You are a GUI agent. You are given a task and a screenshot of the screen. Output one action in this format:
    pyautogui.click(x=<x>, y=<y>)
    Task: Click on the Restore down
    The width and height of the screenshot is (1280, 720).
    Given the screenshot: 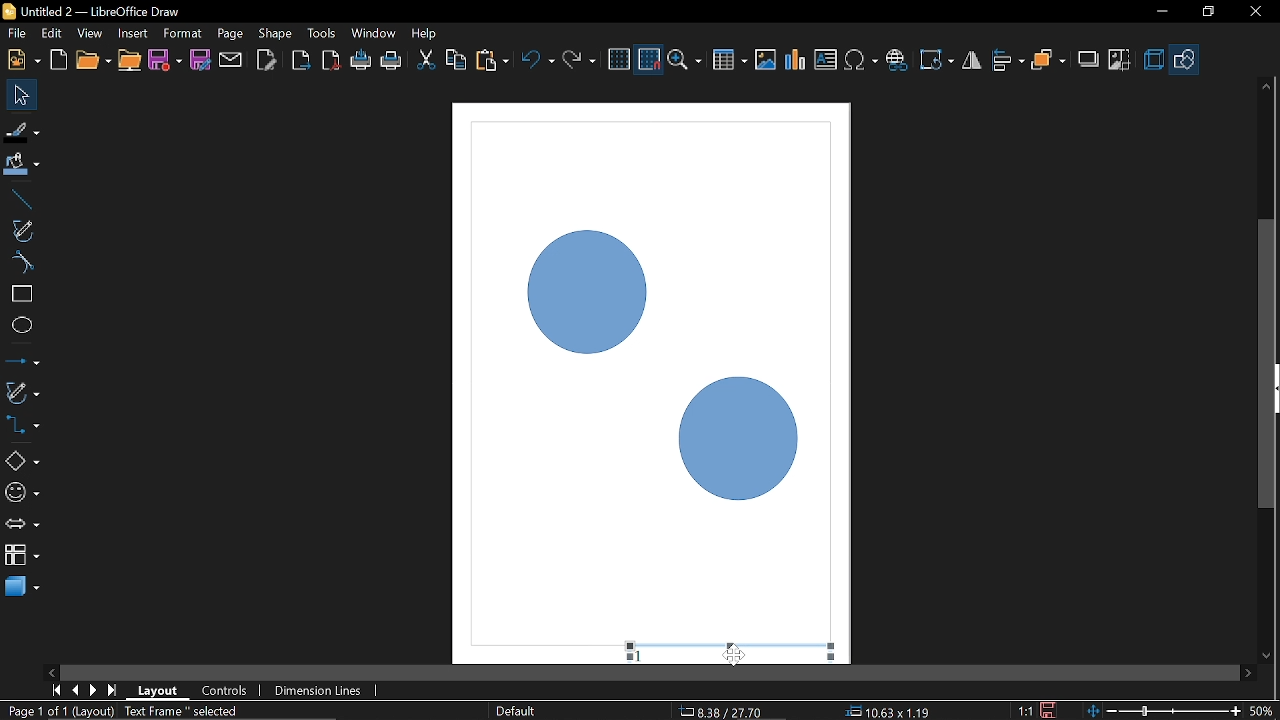 What is the action you would take?
    pyautogui.click(x=1207, y=11)
    